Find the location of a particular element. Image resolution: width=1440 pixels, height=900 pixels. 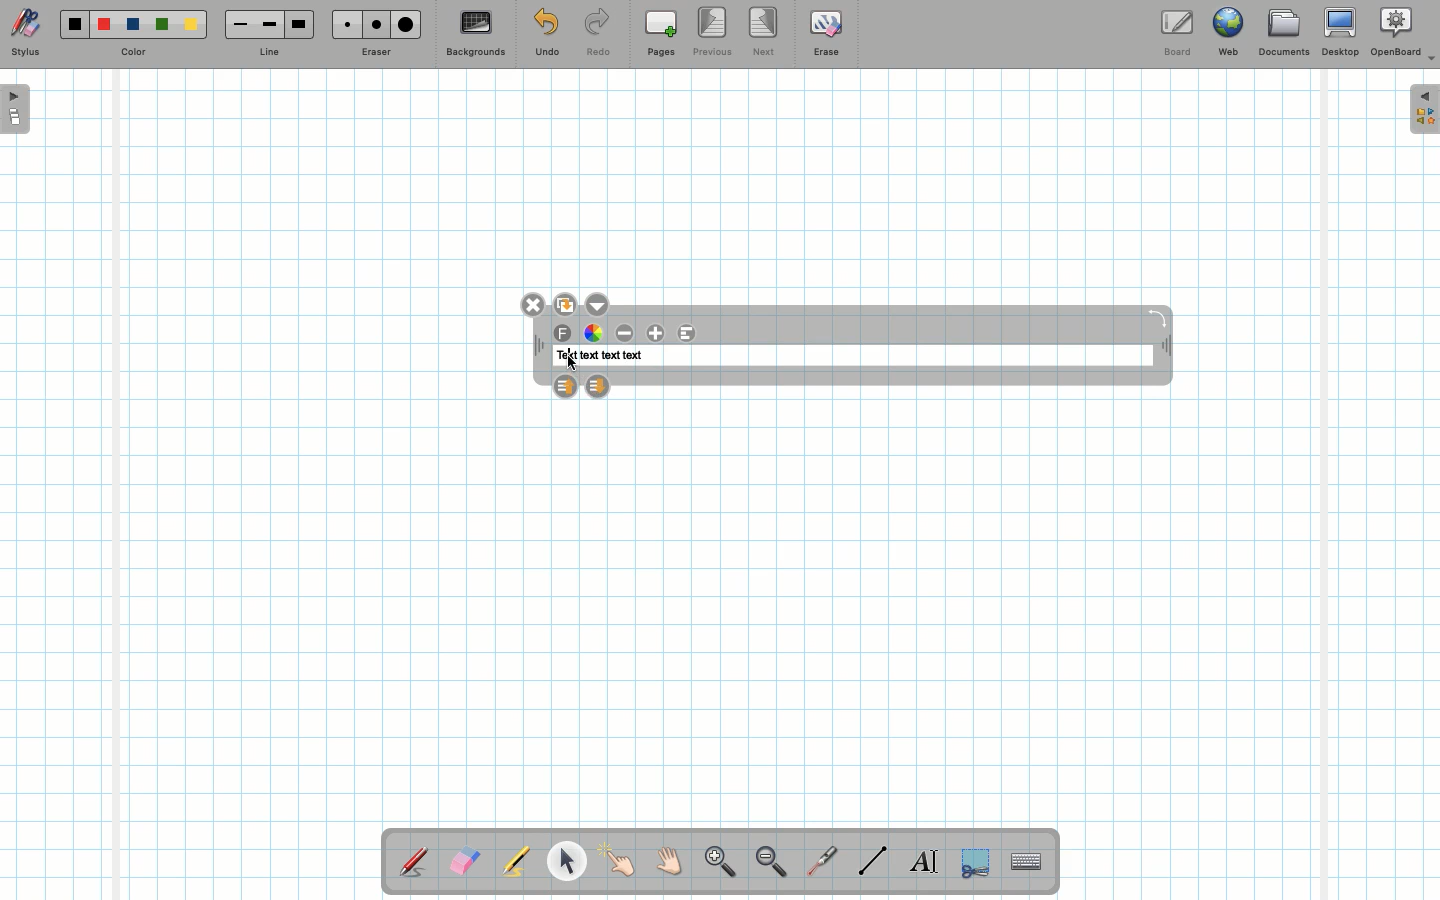

OpenBoard is located at coordinates (1403, 32).